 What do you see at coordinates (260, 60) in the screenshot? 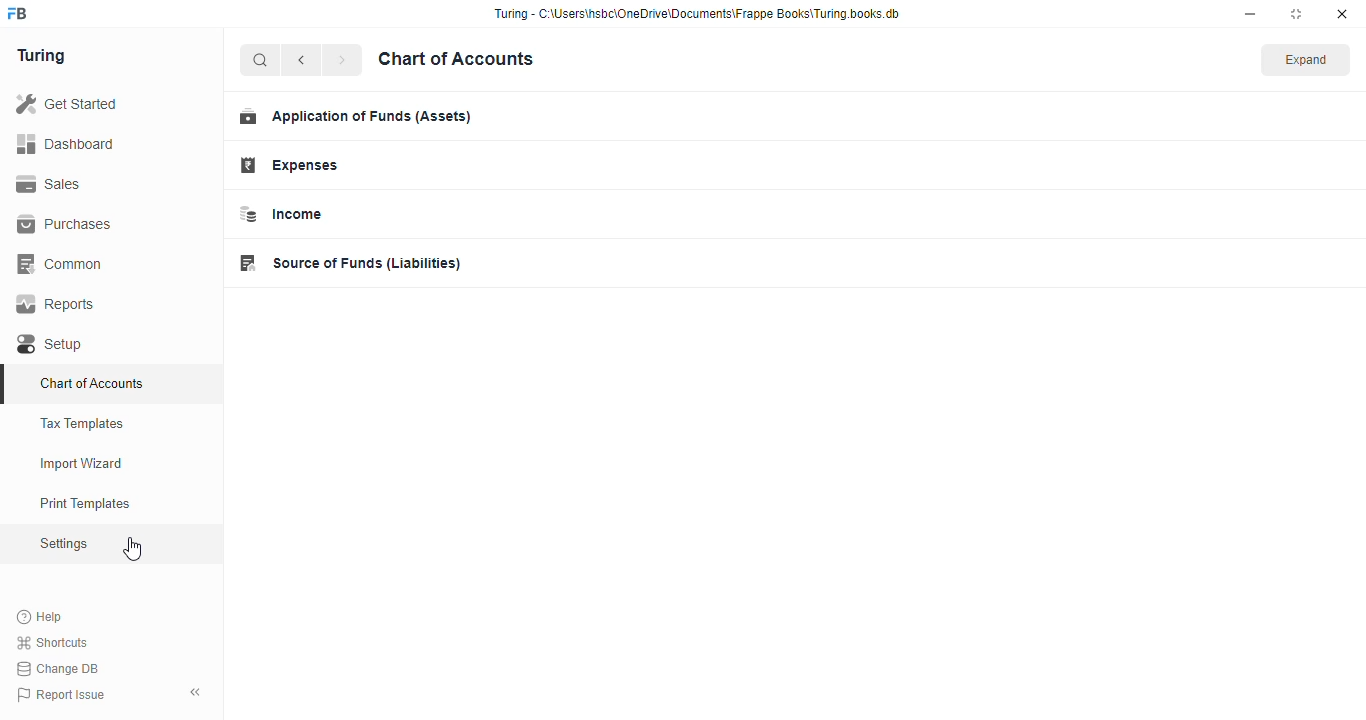
I see `search` at bounding box center [260, 60].